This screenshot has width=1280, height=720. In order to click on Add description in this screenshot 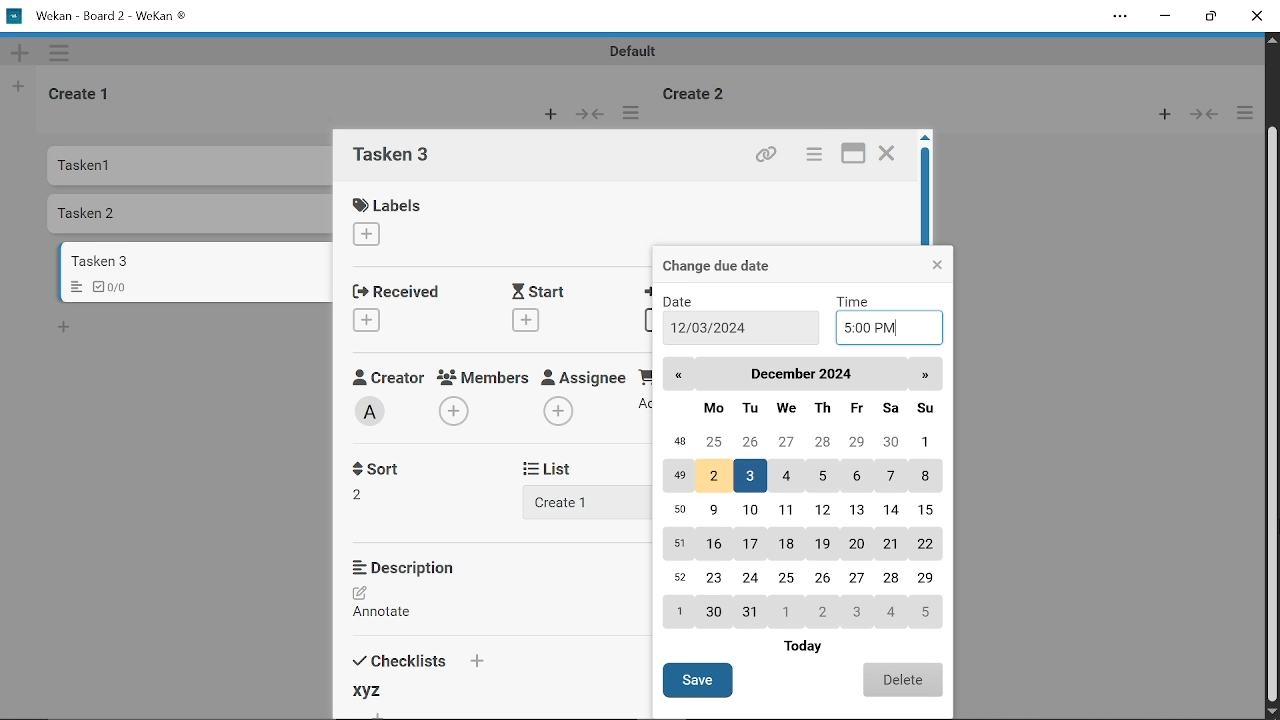, I will do `click(392, 605)`.